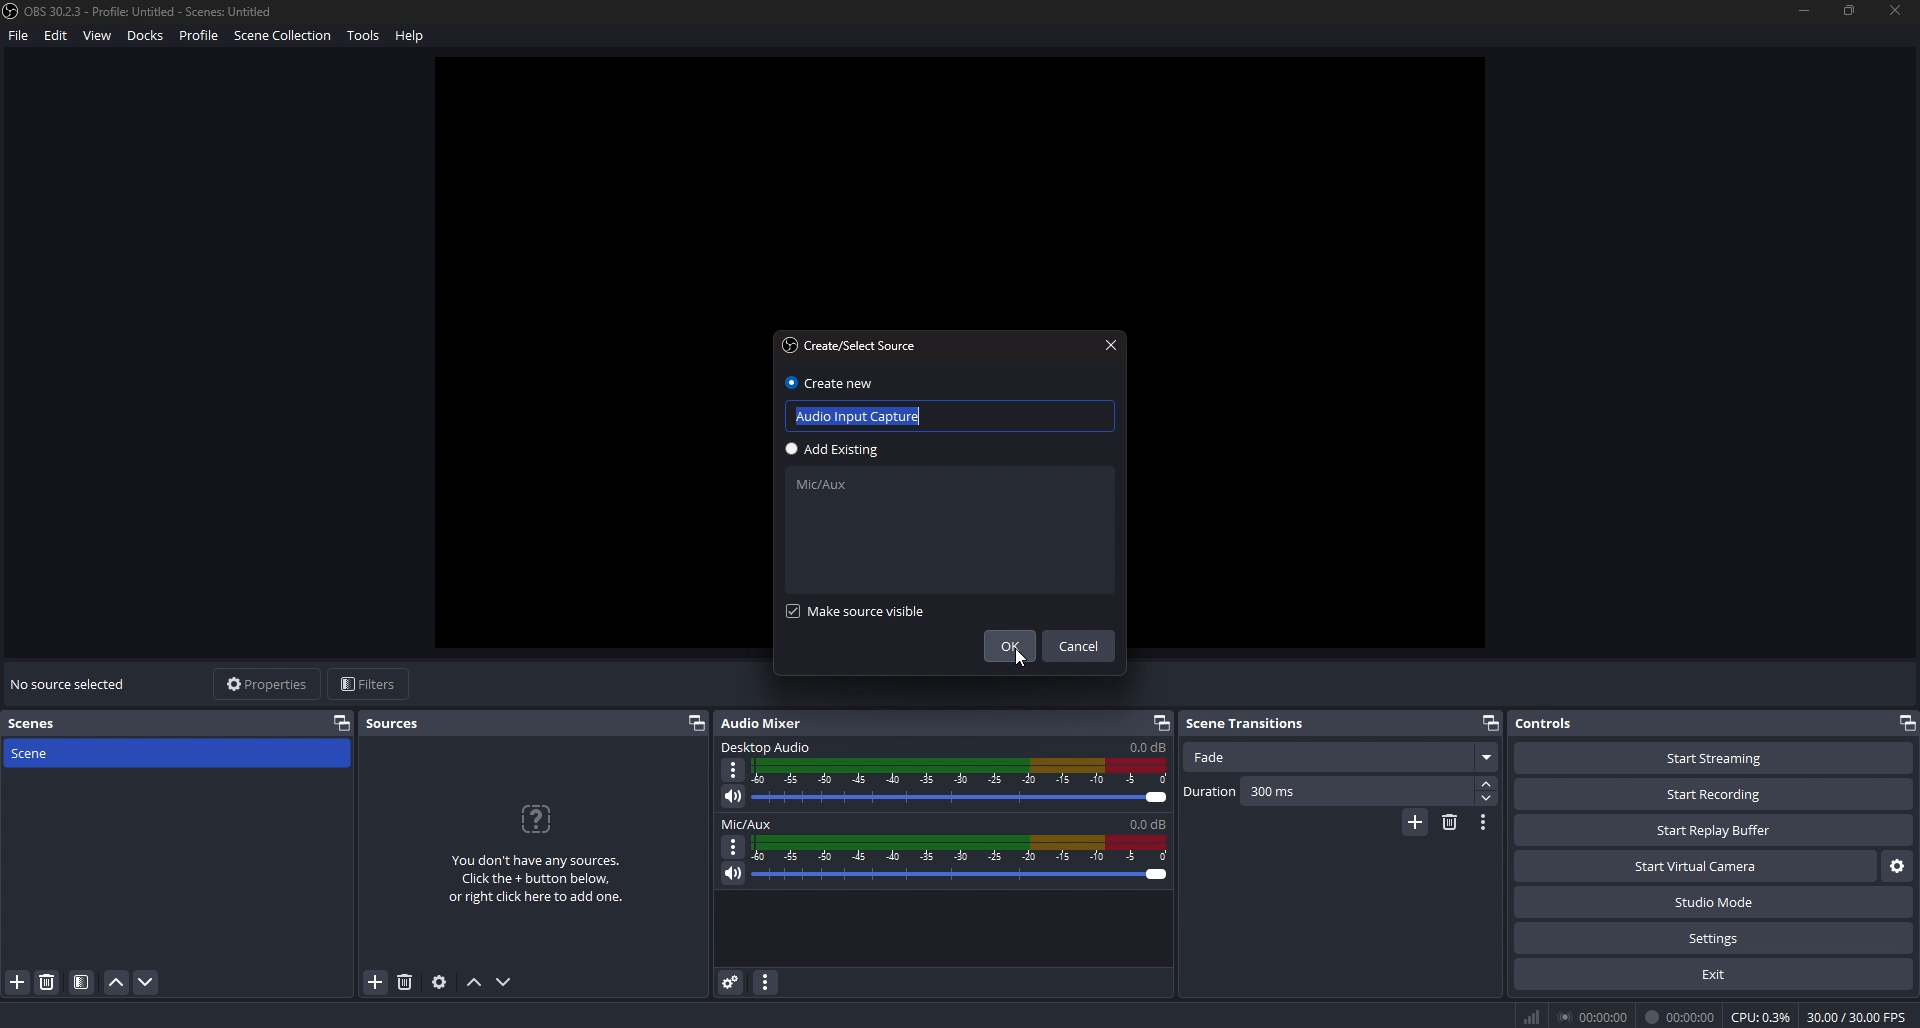 The height and width of the screenshot is (1028, 1920). What do you see at coordinates (851, 345) in the screenshot?
I see `create/select source` at bounding box center [851, 345].